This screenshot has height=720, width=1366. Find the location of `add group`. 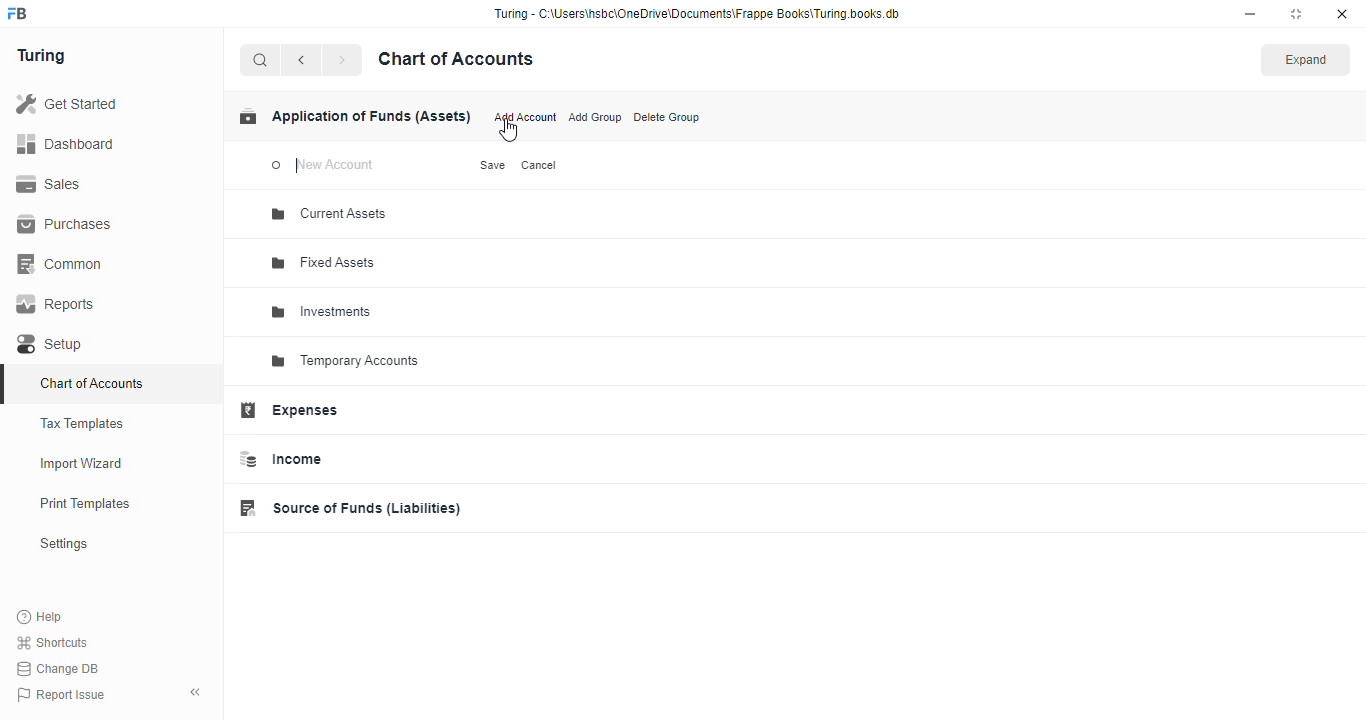

add group is located at coordinates (595, 117).